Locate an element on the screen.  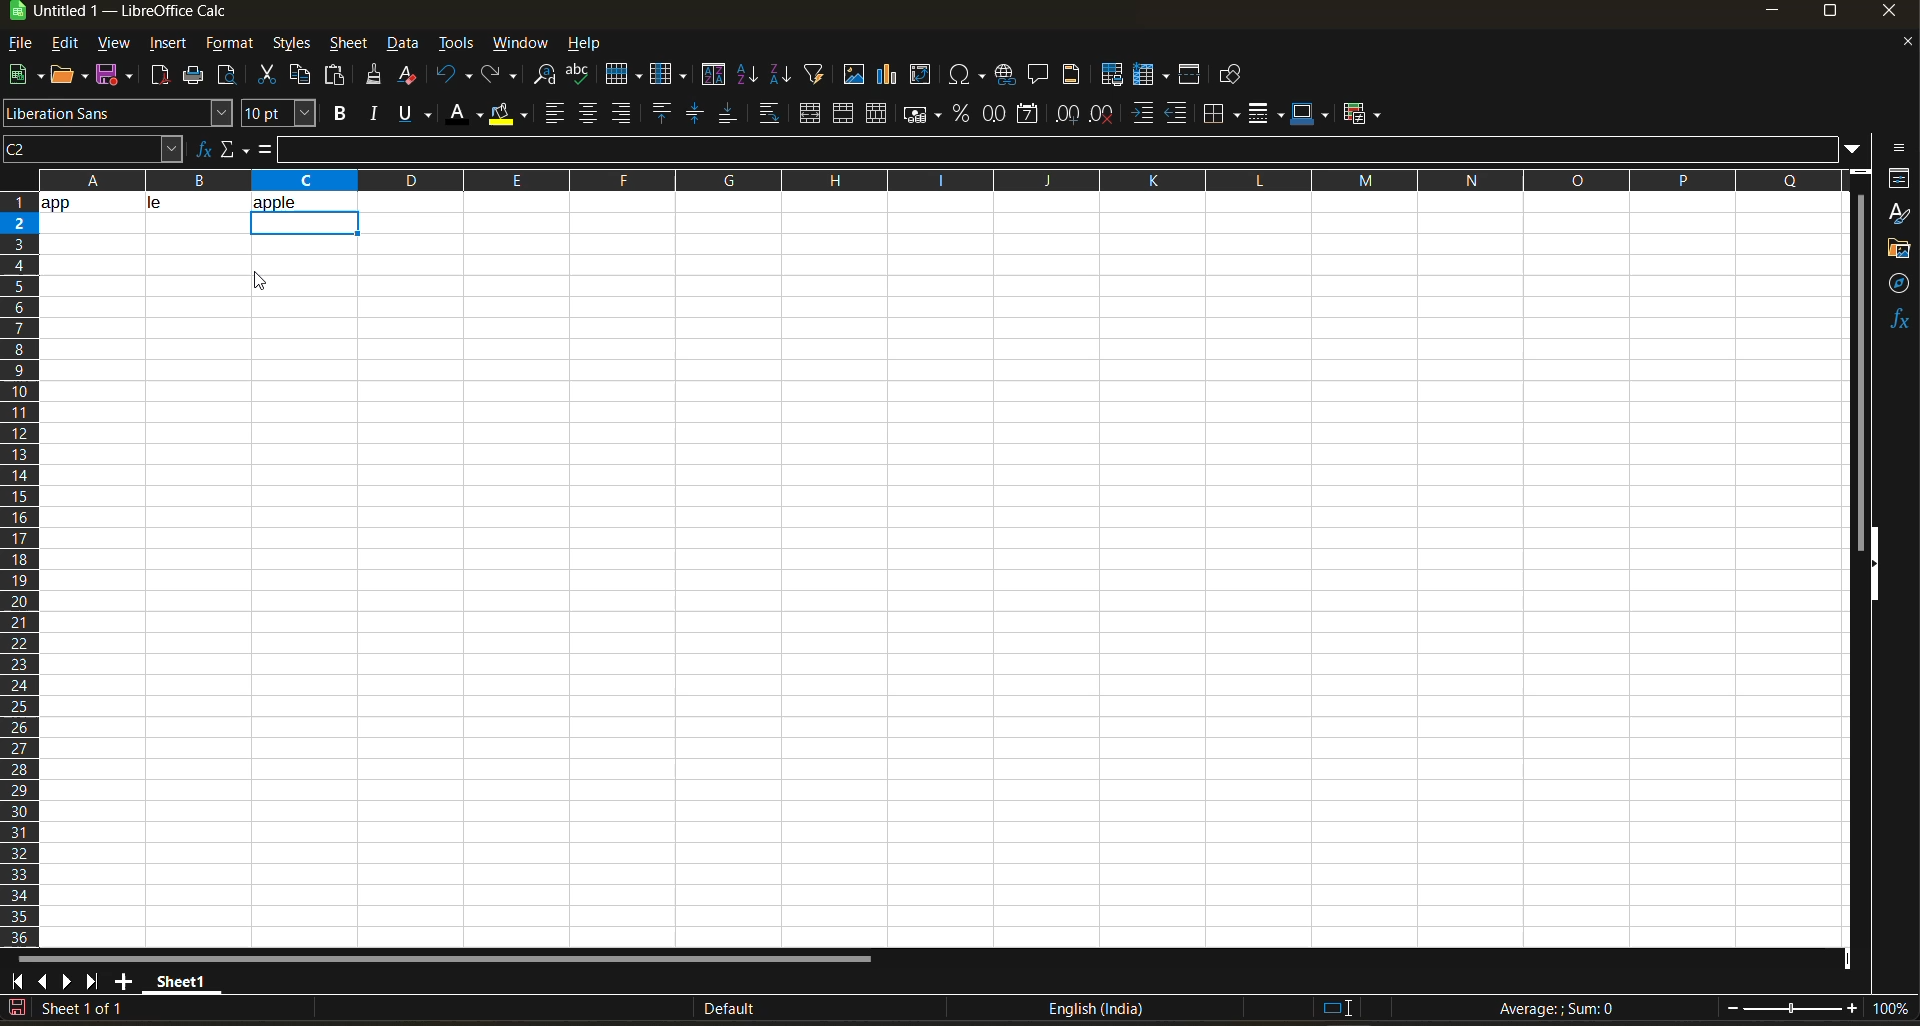
freeze rows and columns is located at coordinates (1155, 76).